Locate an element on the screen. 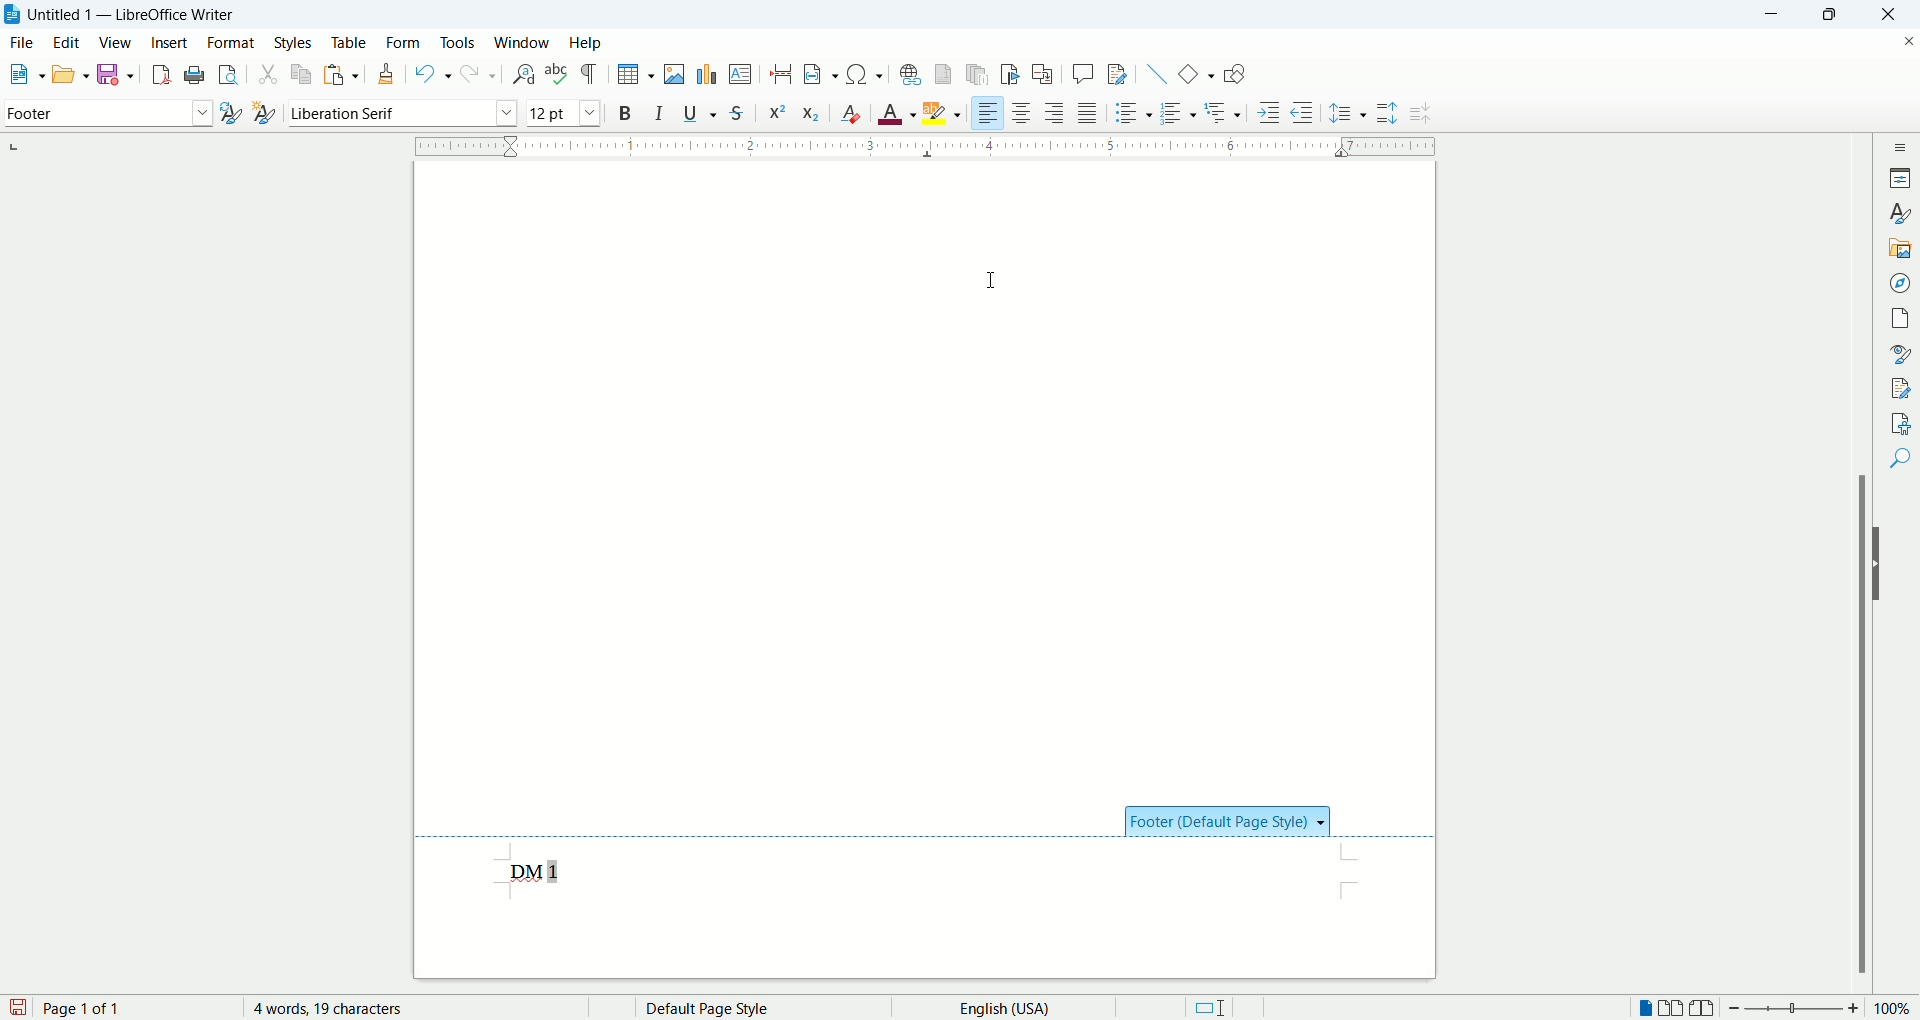 This screenshot has height=1020, width=1920. find is located at coordinates (1903, 457).